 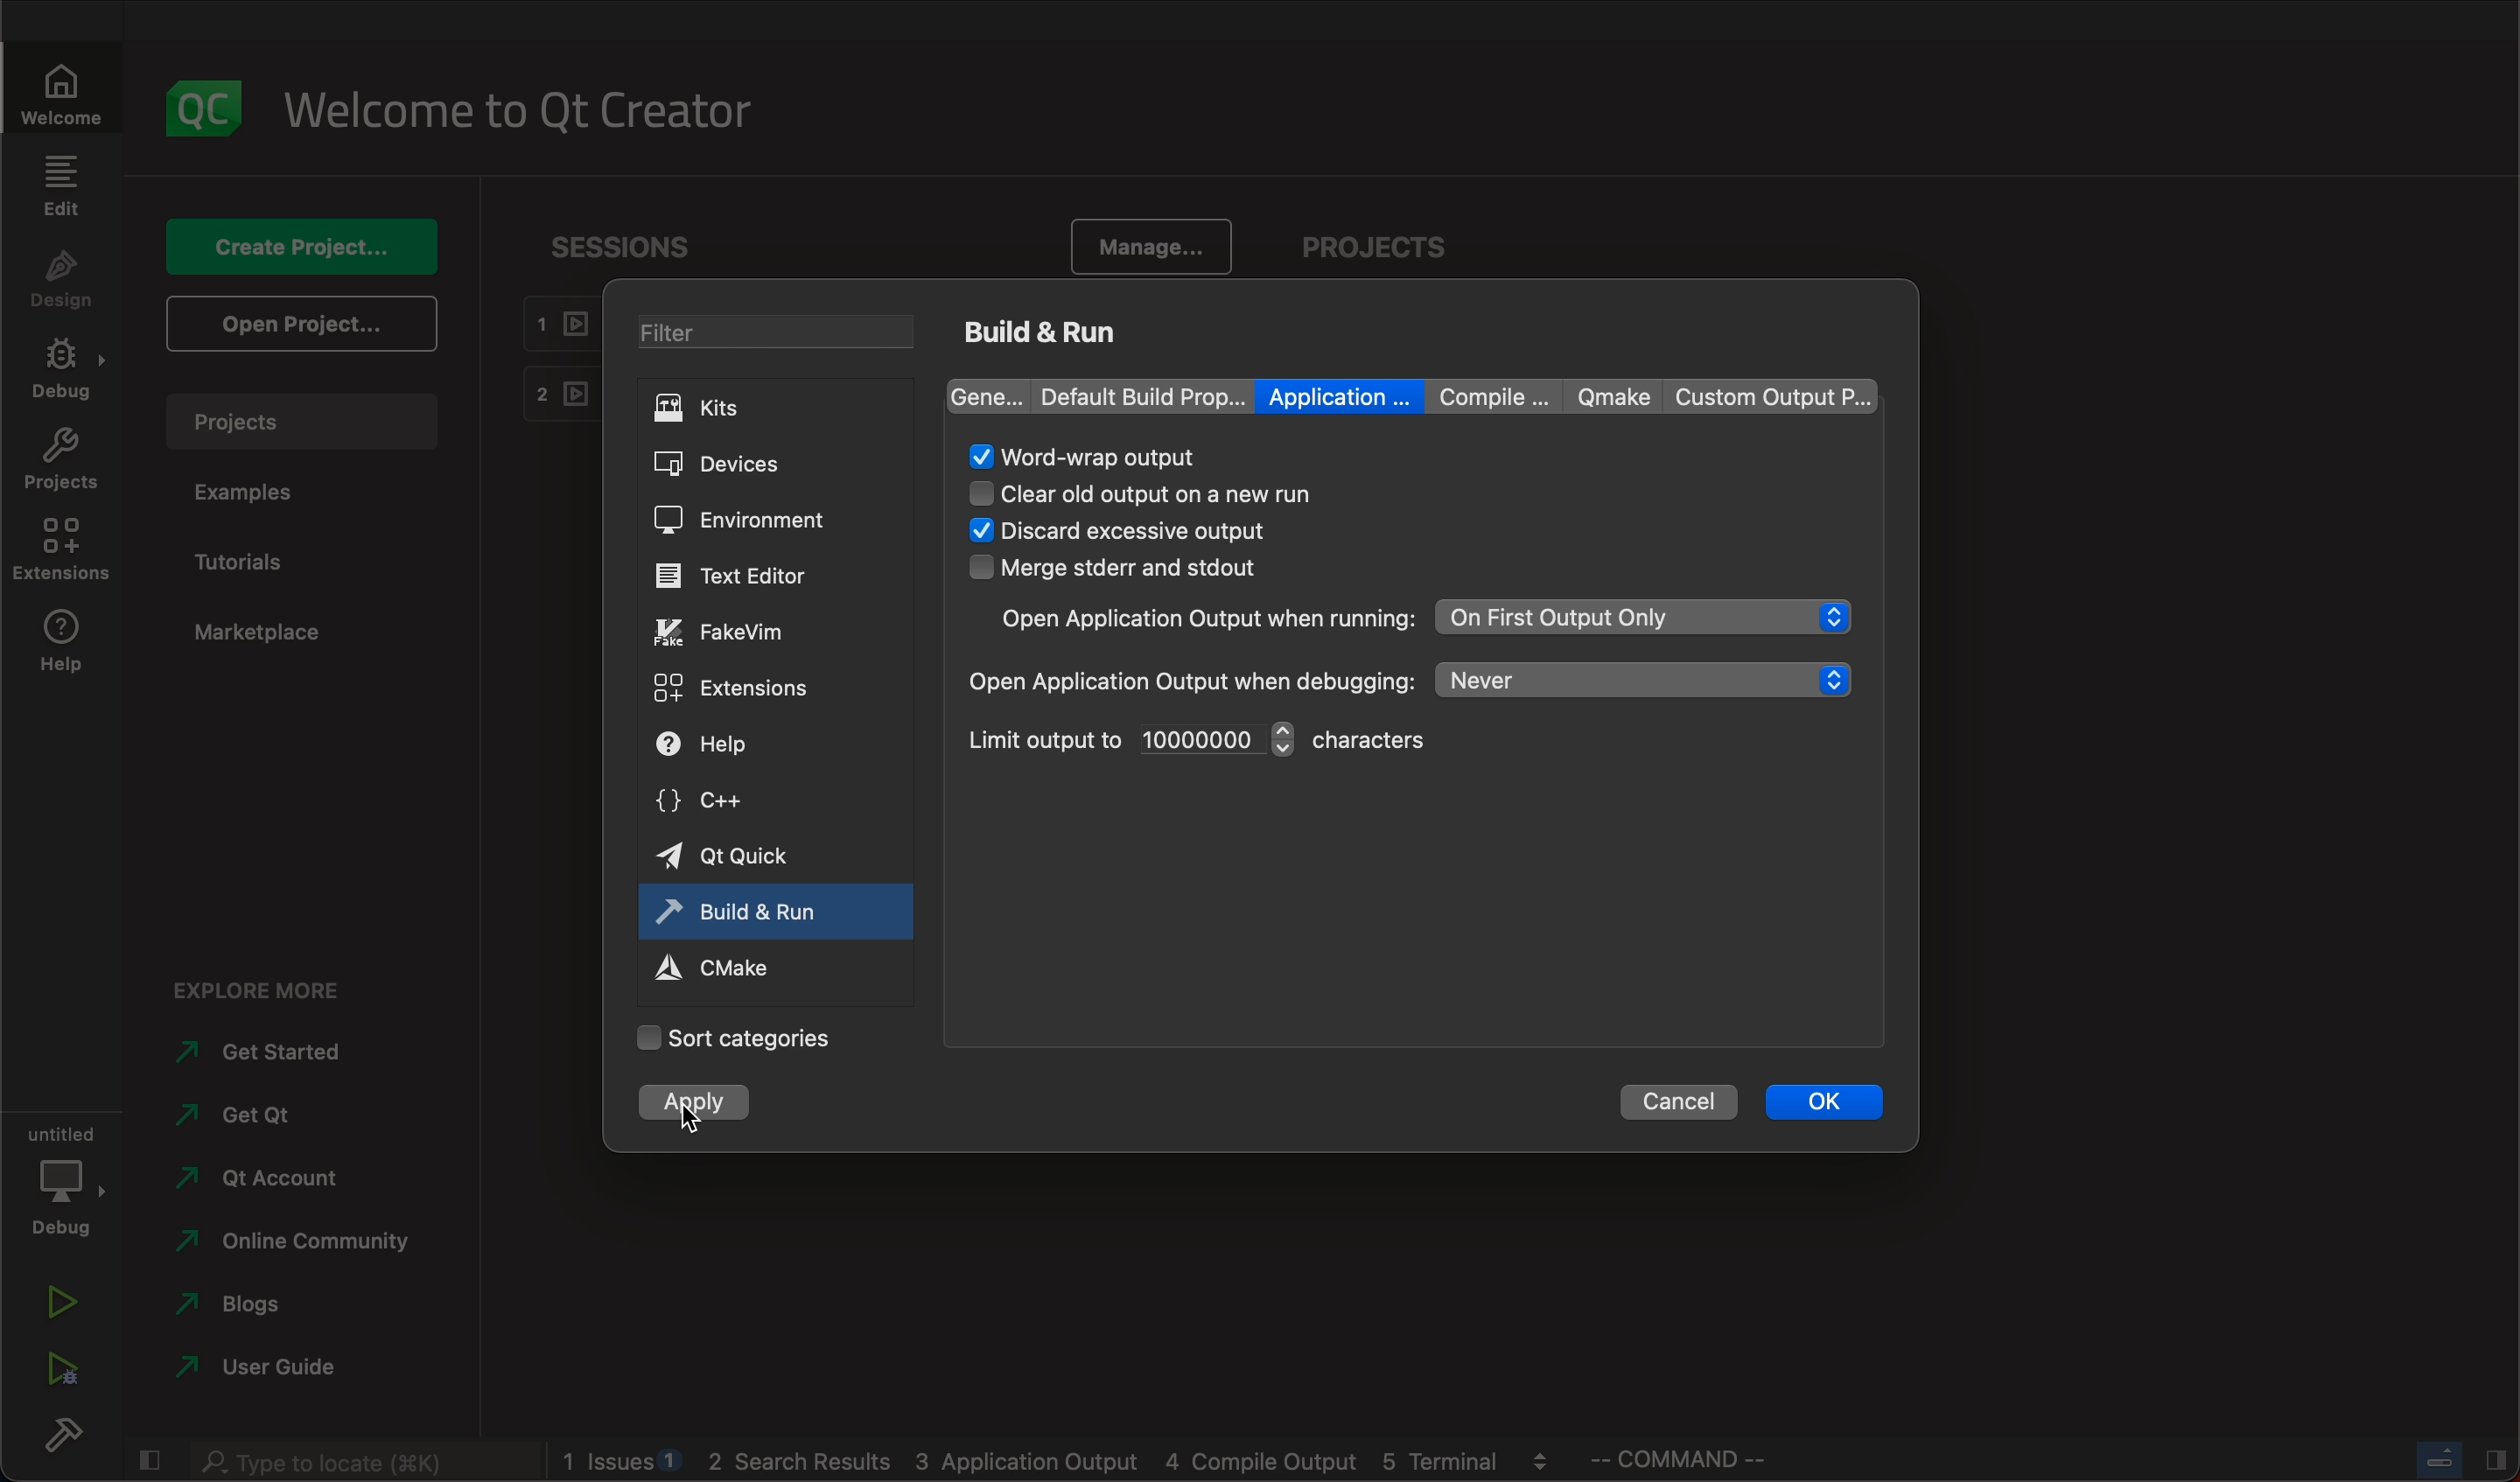 What do you see at coordinates (297, 324) in the screenshot?
I see `open` at bounding box center [297, 324].